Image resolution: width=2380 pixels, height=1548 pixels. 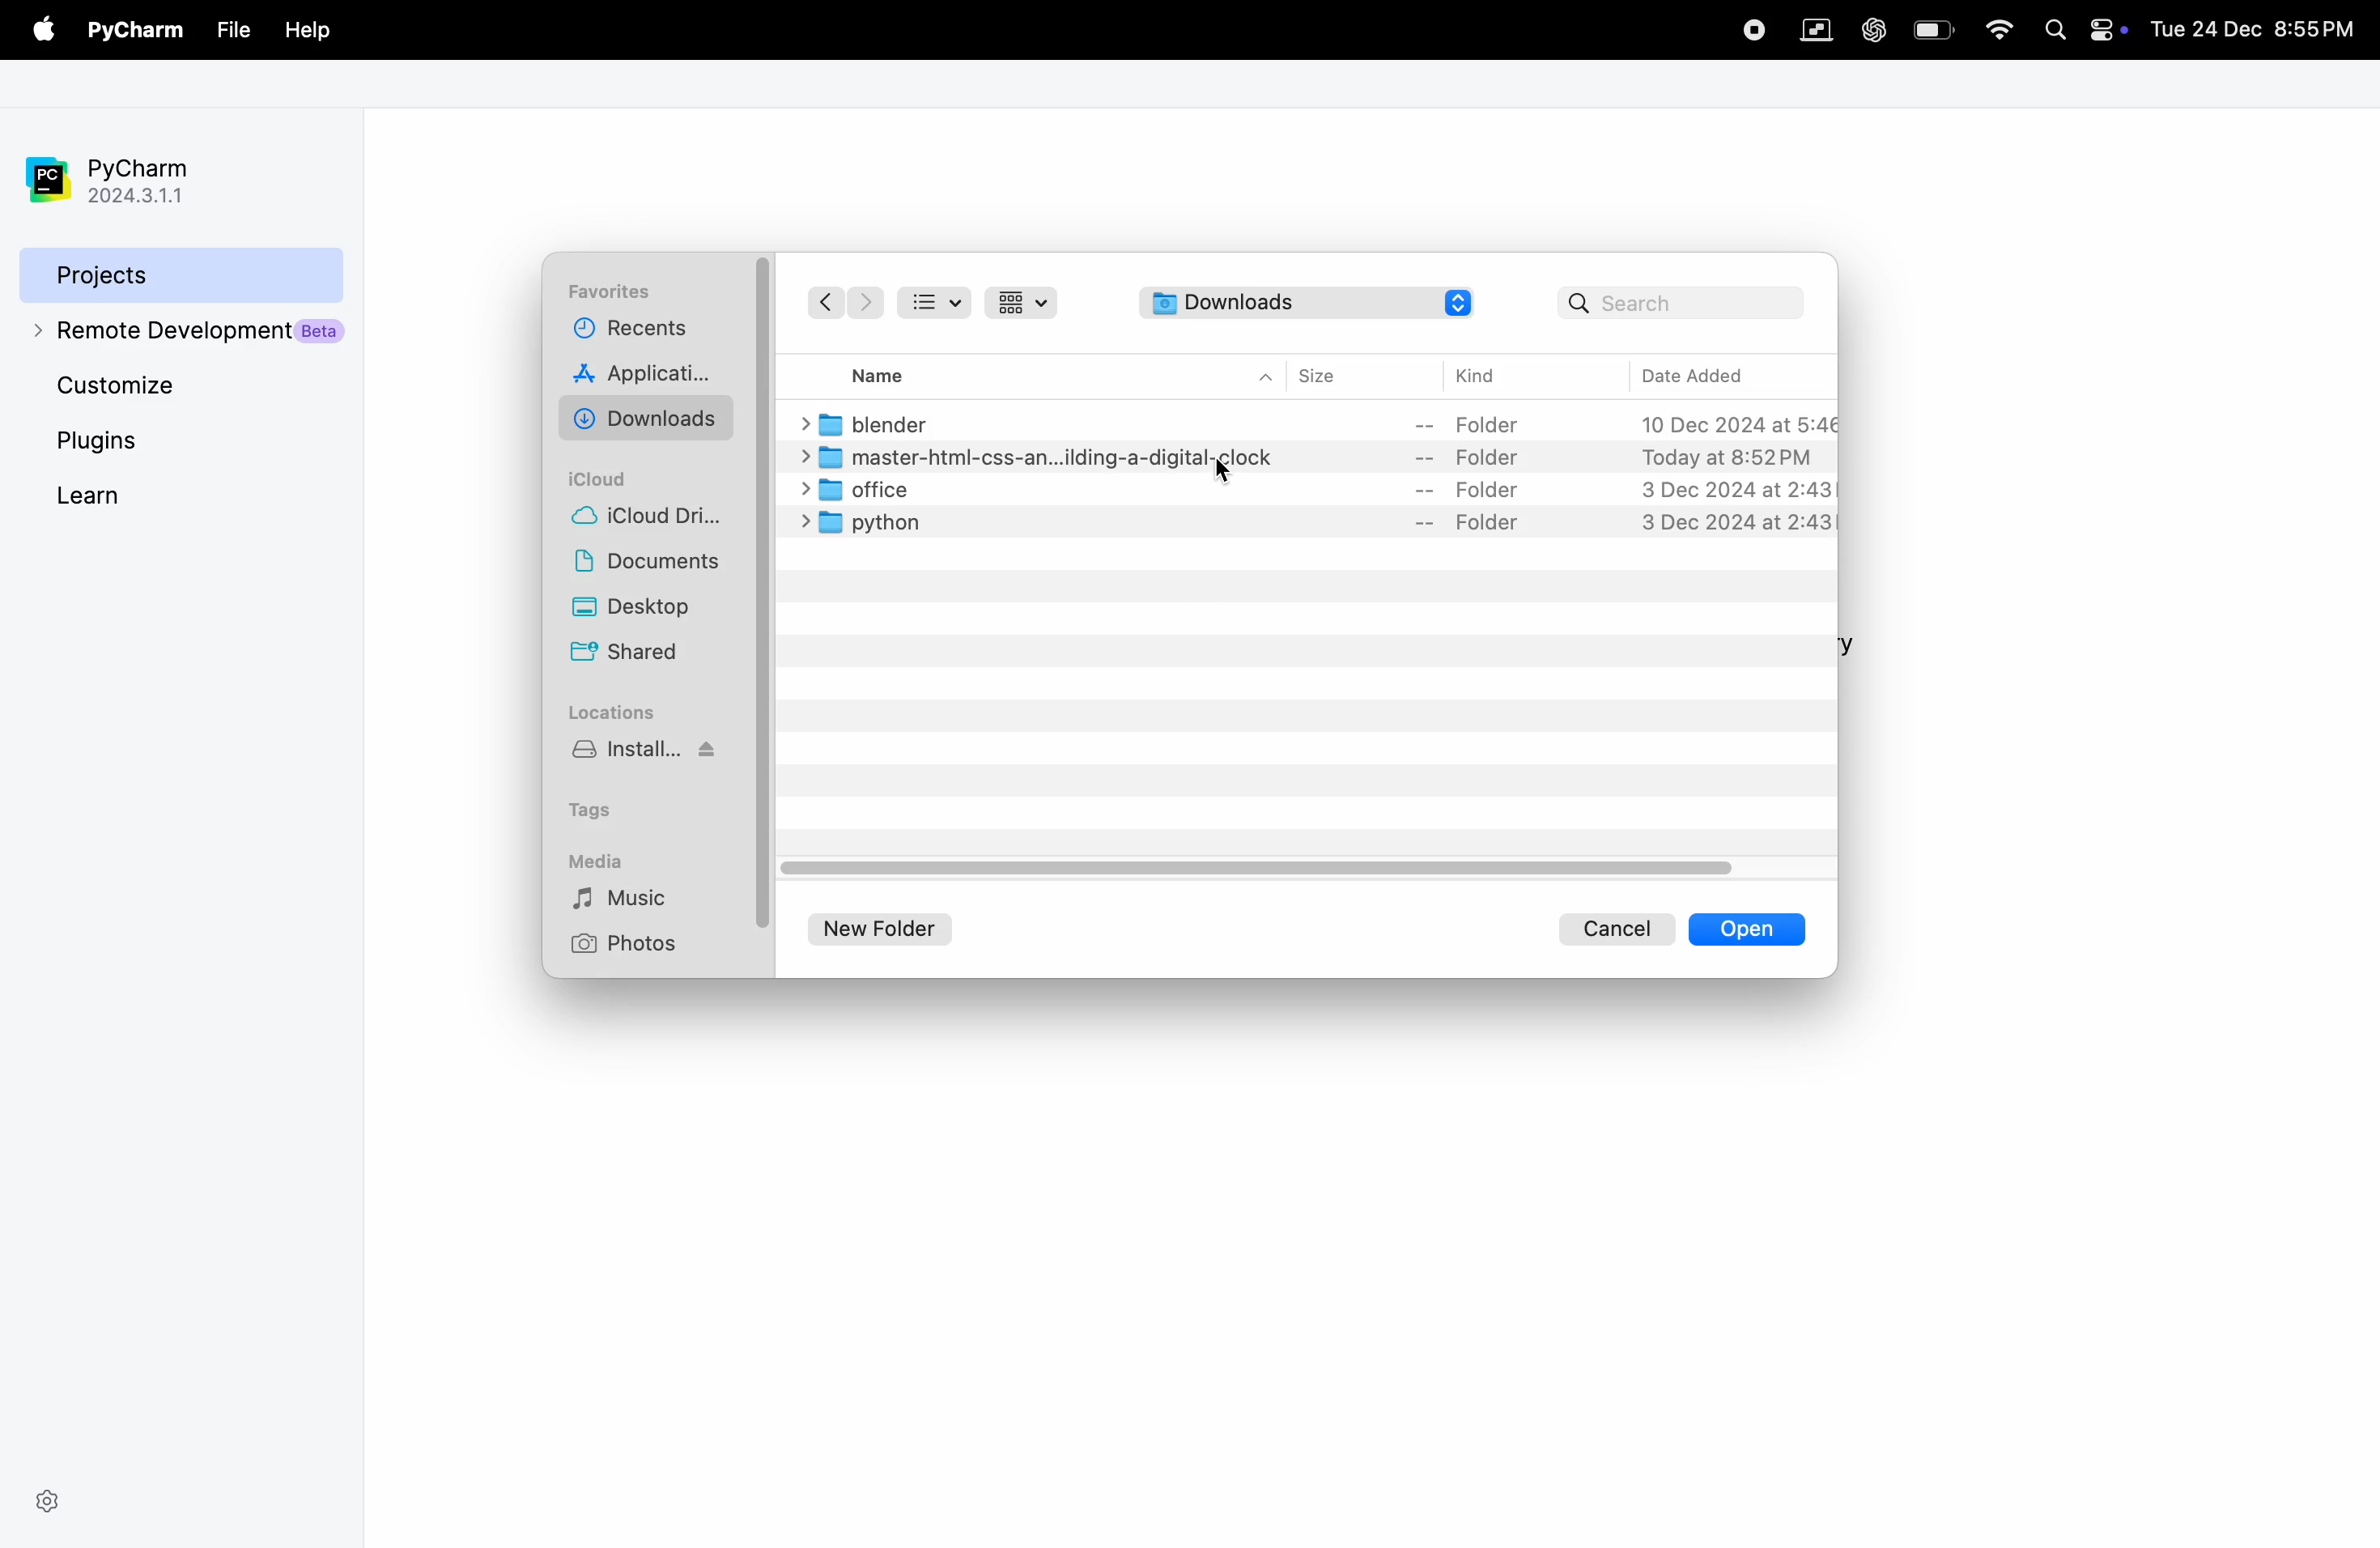 I want to click on wifi, so click(x=1994, y=31).